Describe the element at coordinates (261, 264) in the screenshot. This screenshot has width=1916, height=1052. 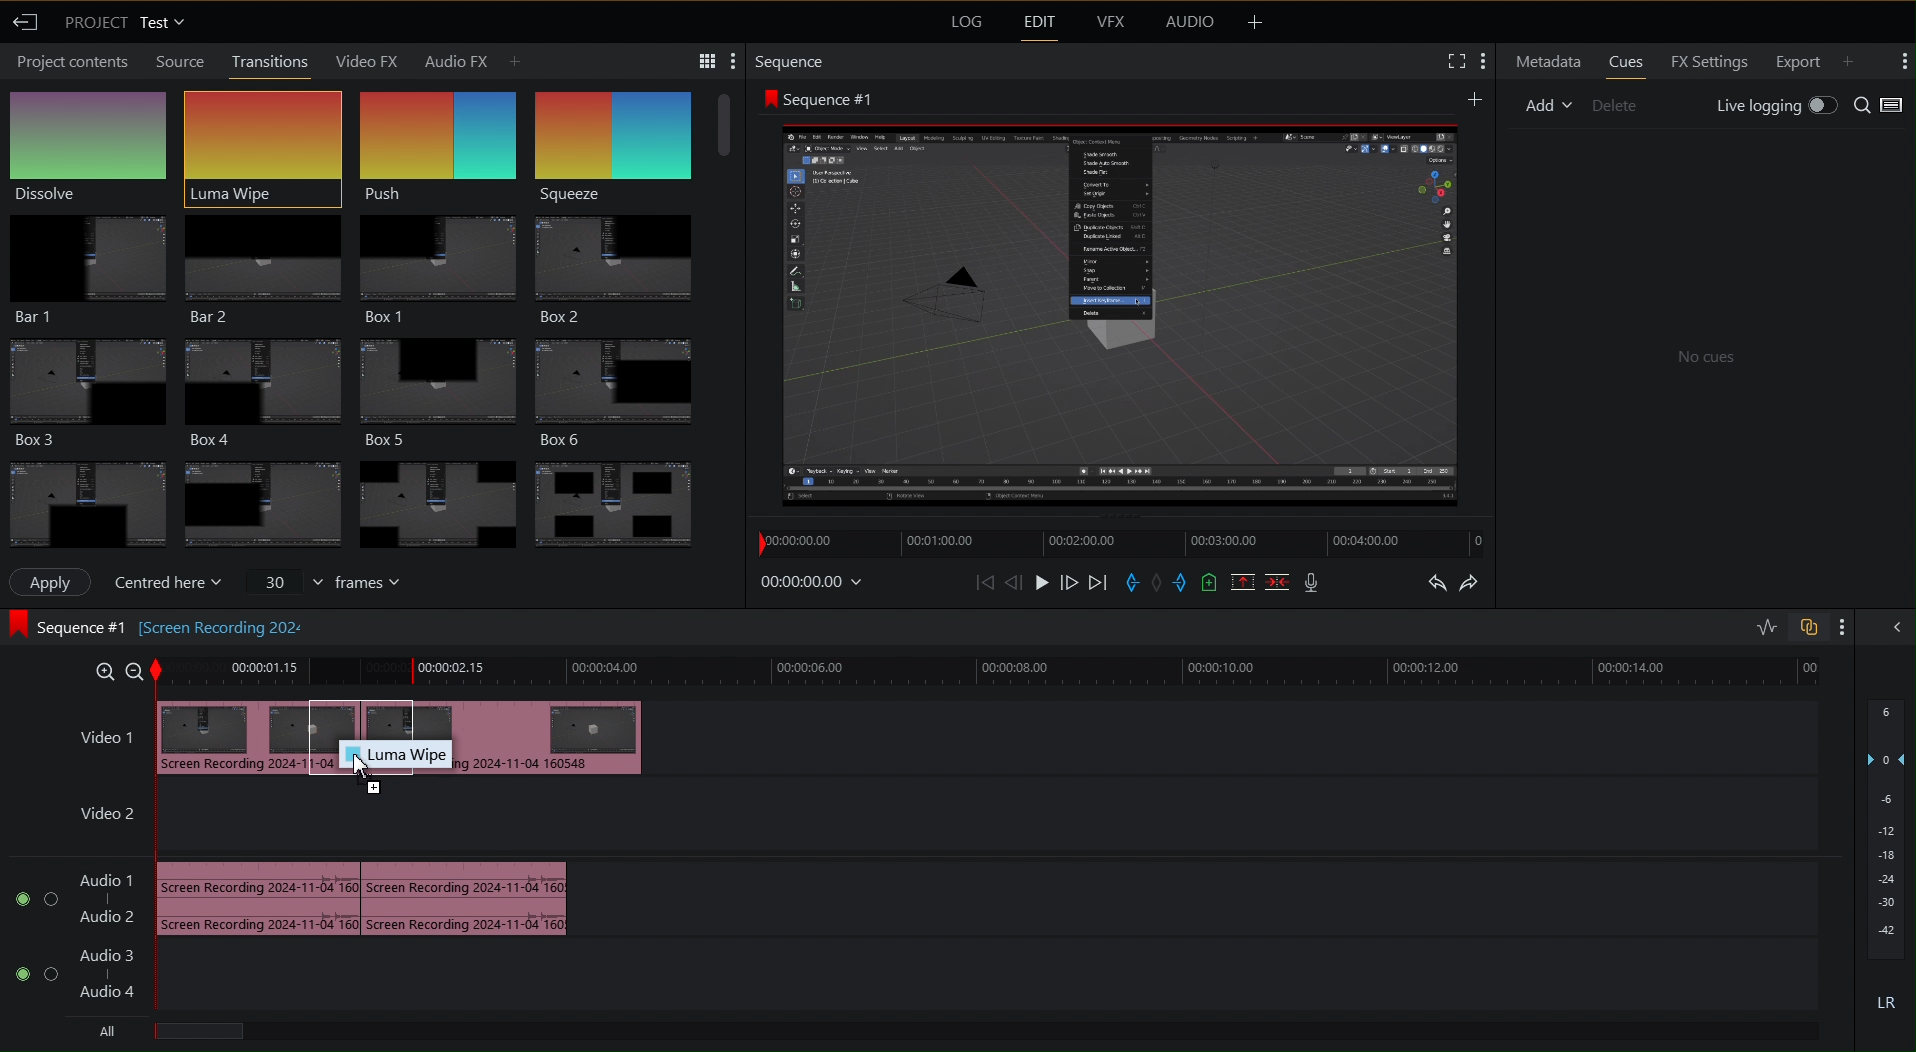
I see `Bar 2` at that location.